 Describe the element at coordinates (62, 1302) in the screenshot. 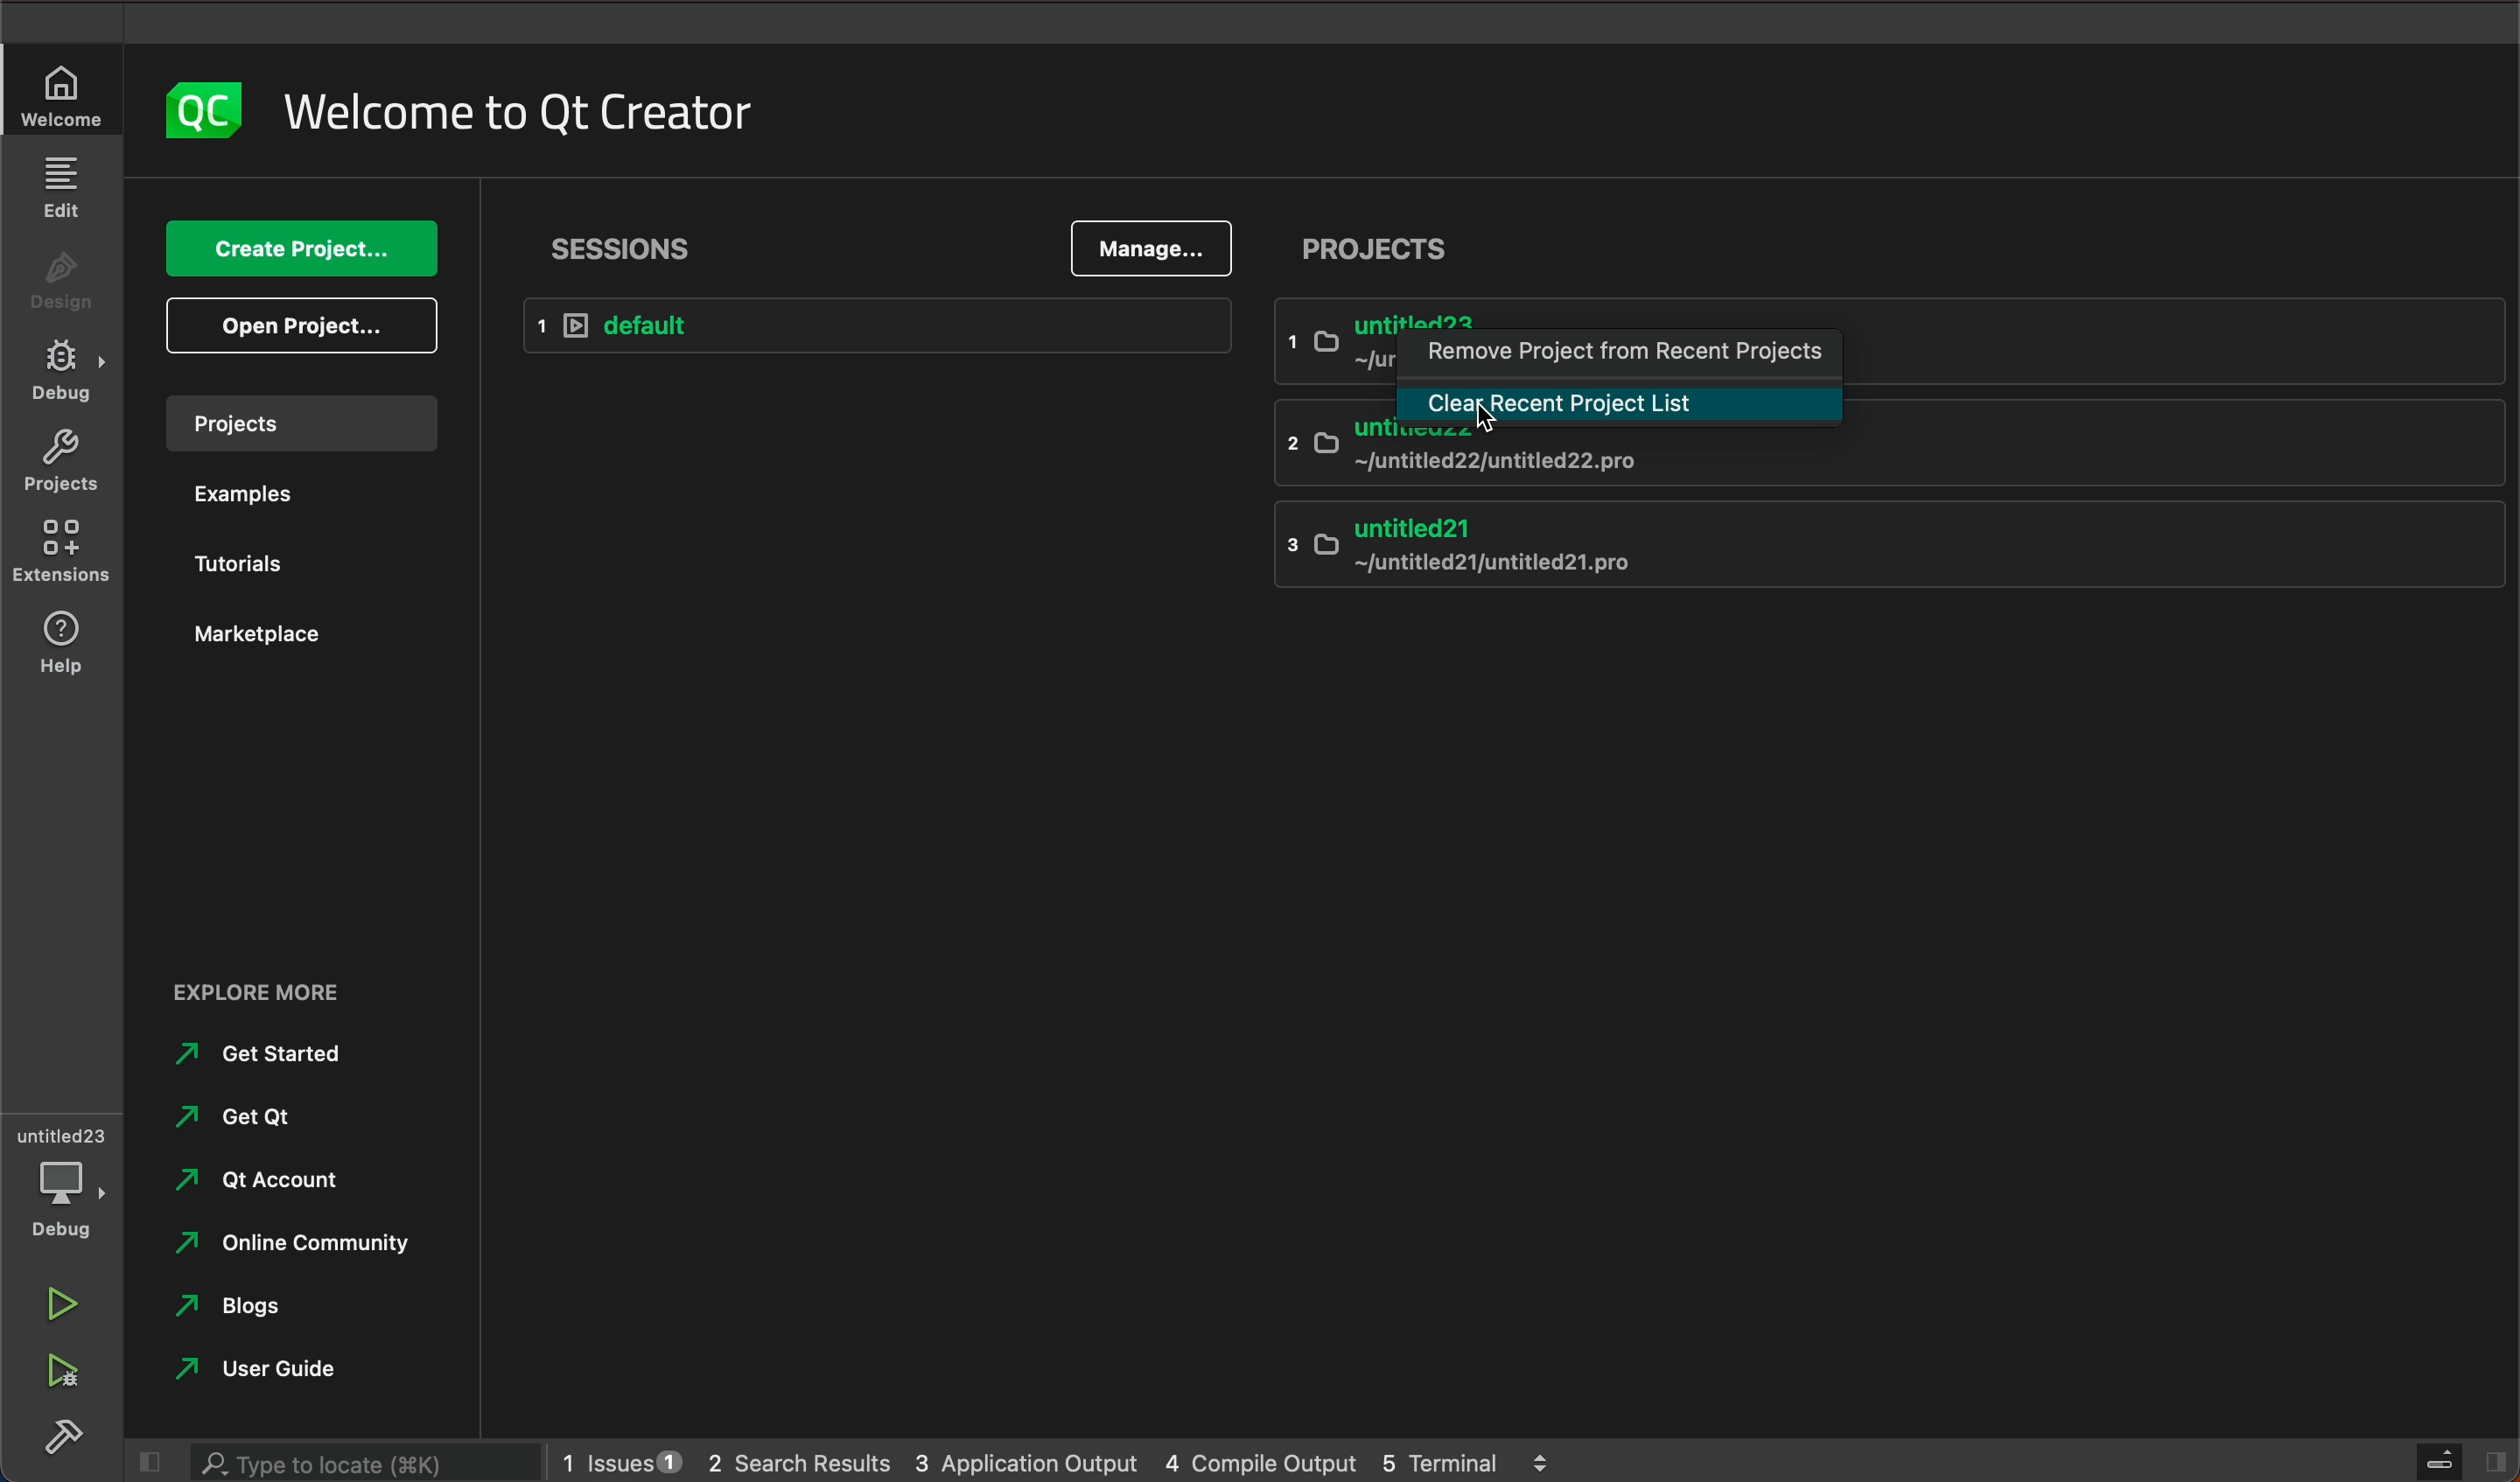

I see `run` at that location.